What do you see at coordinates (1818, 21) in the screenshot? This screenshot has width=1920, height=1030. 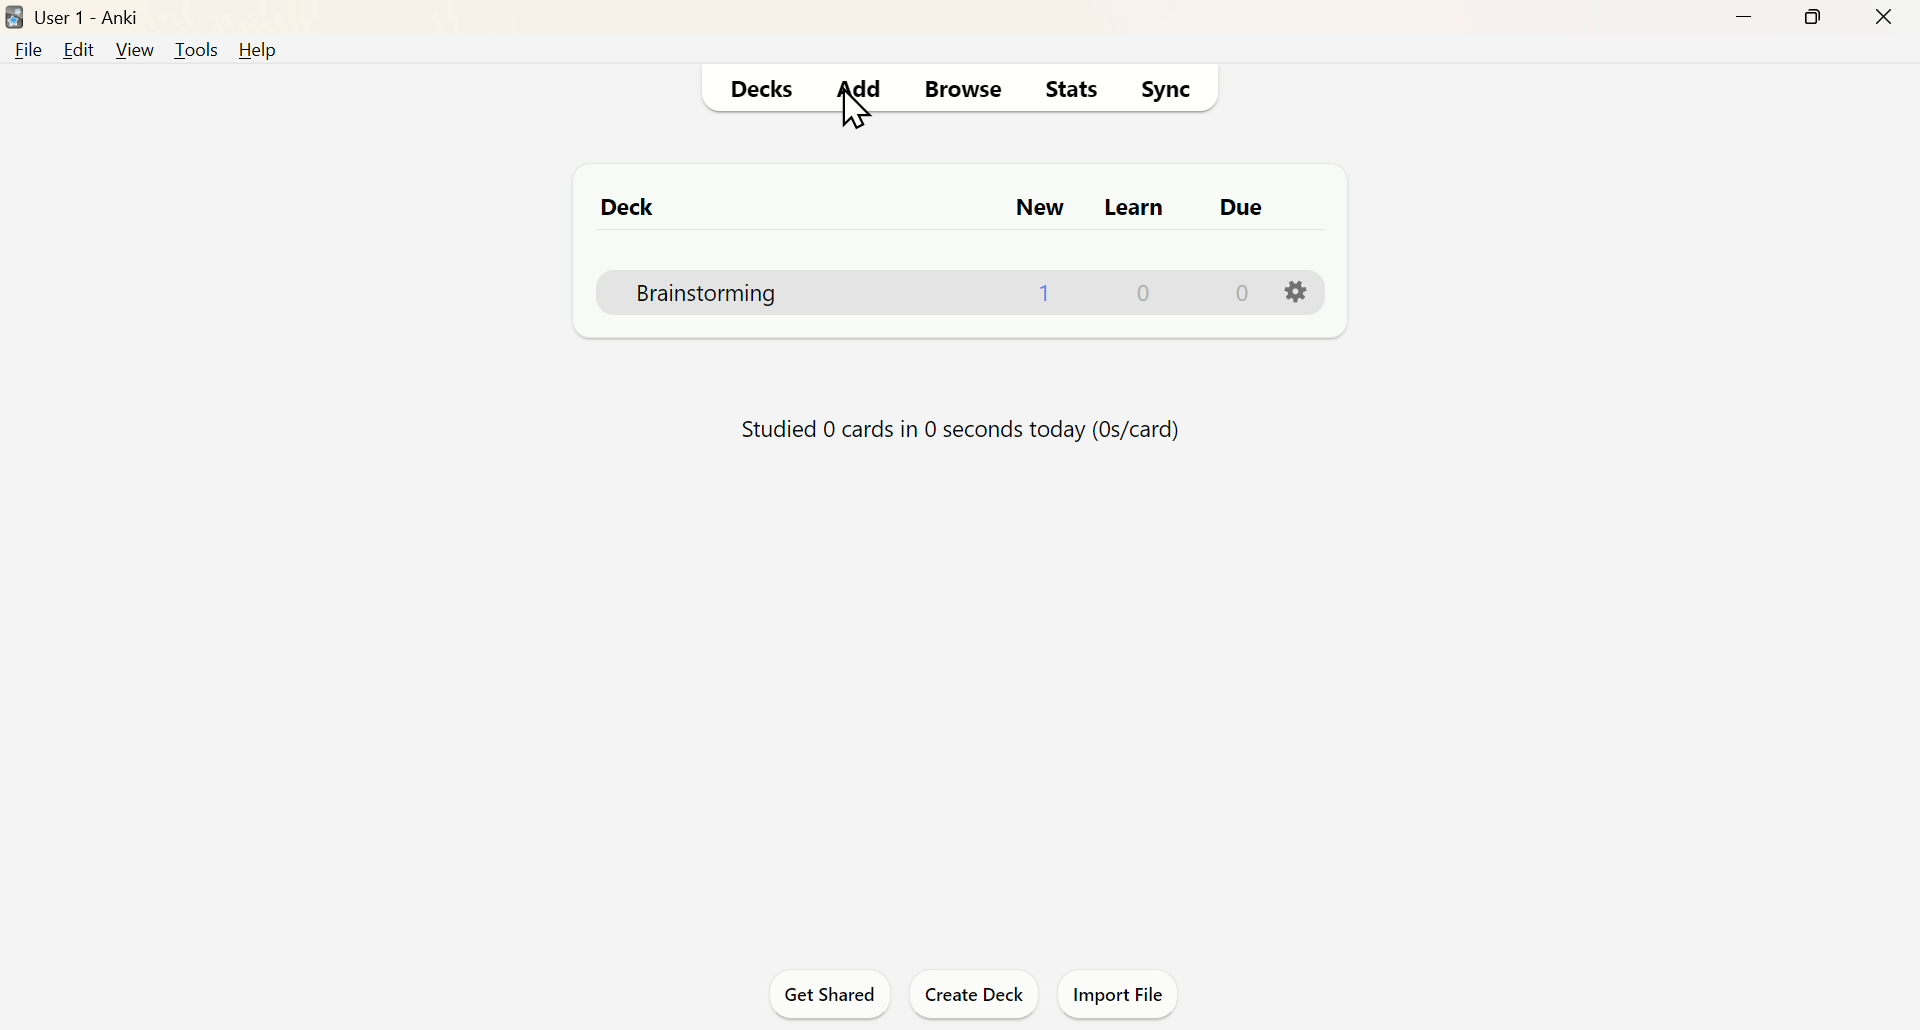 I see ` Maimize` at bounding box center [1818, 21].